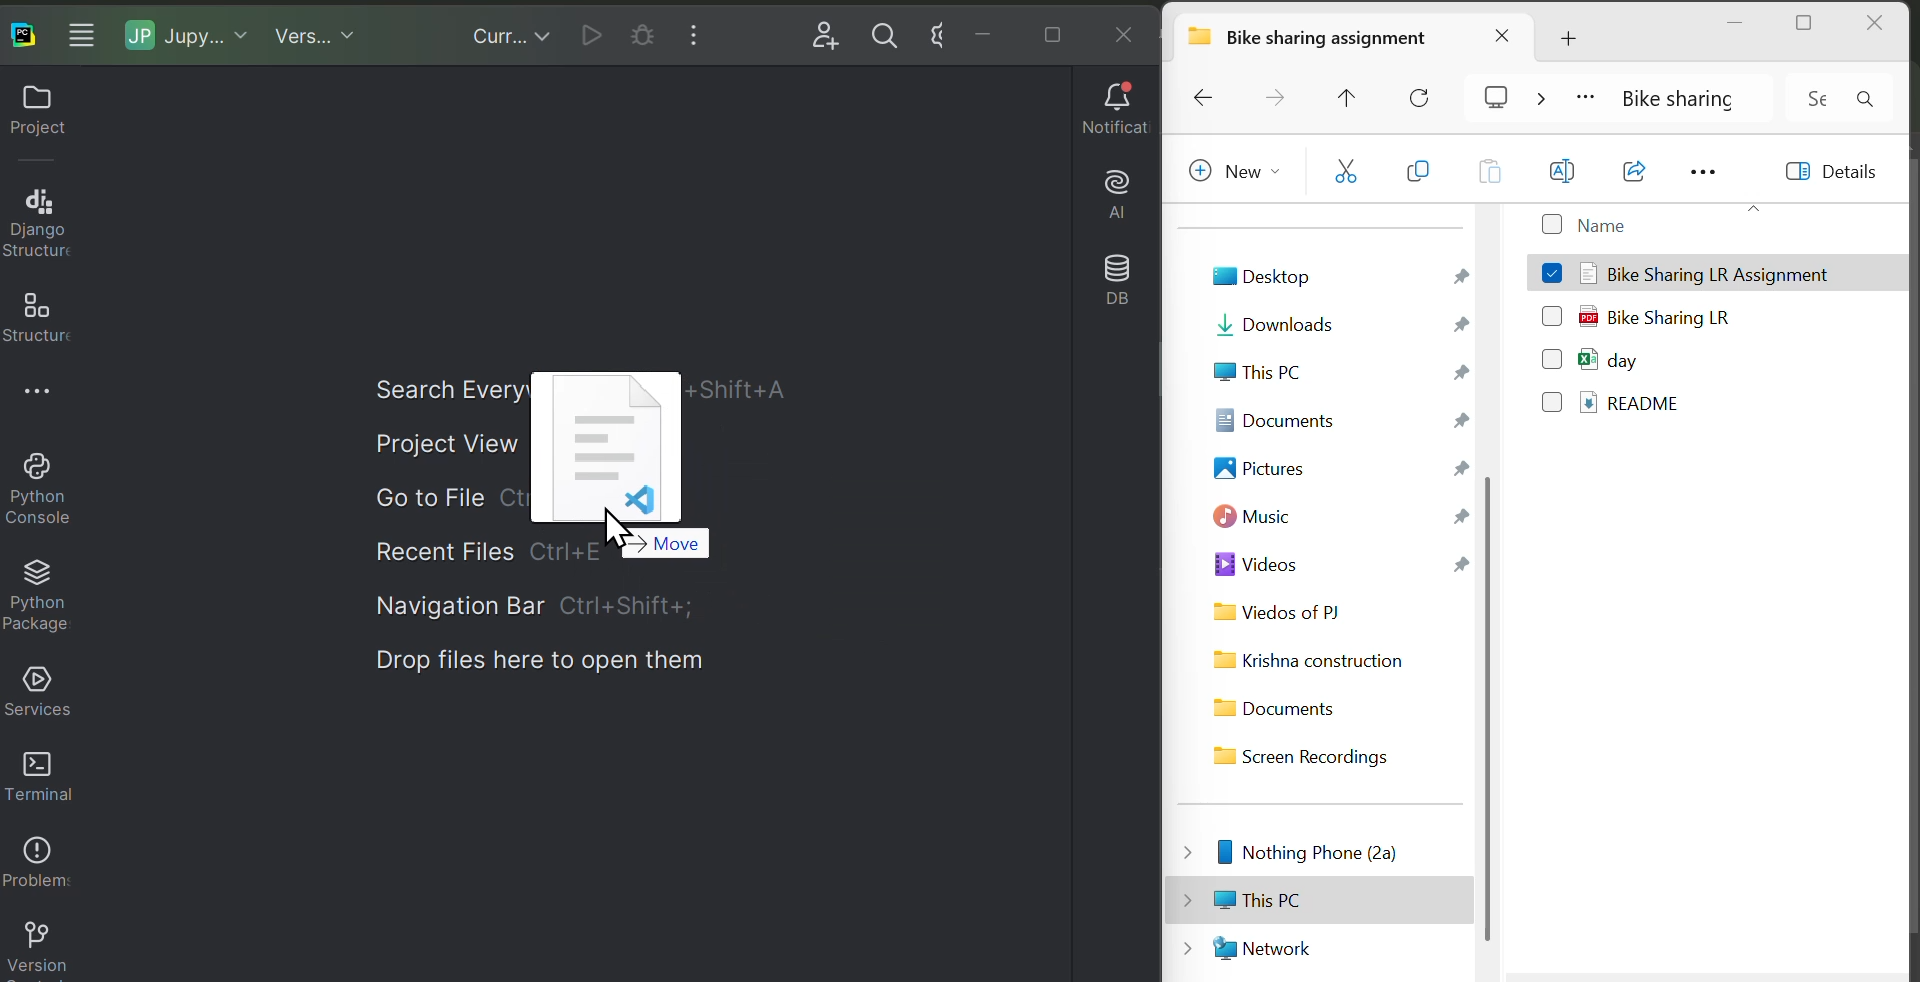 The height and width of the screenshot is (982, 1920). I want to click on Jupiter notebook, so click(194, 34).